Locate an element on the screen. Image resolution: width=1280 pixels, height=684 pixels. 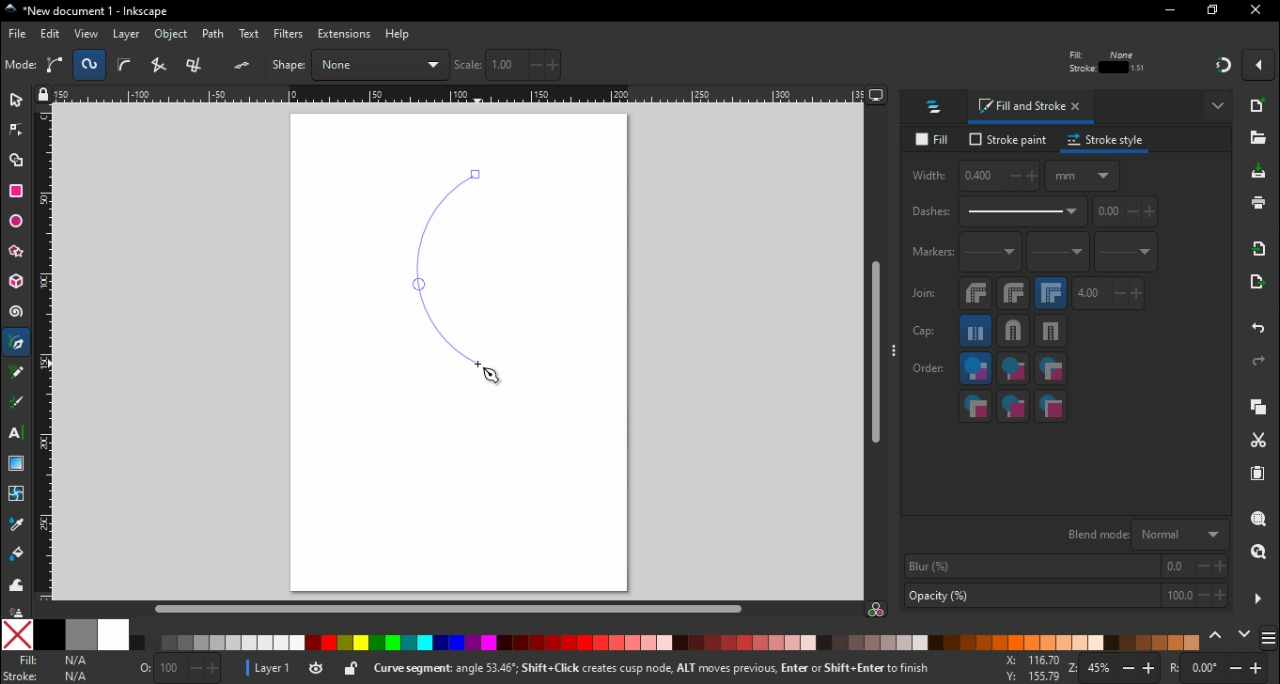
square is located at coordinates (1053, 335).